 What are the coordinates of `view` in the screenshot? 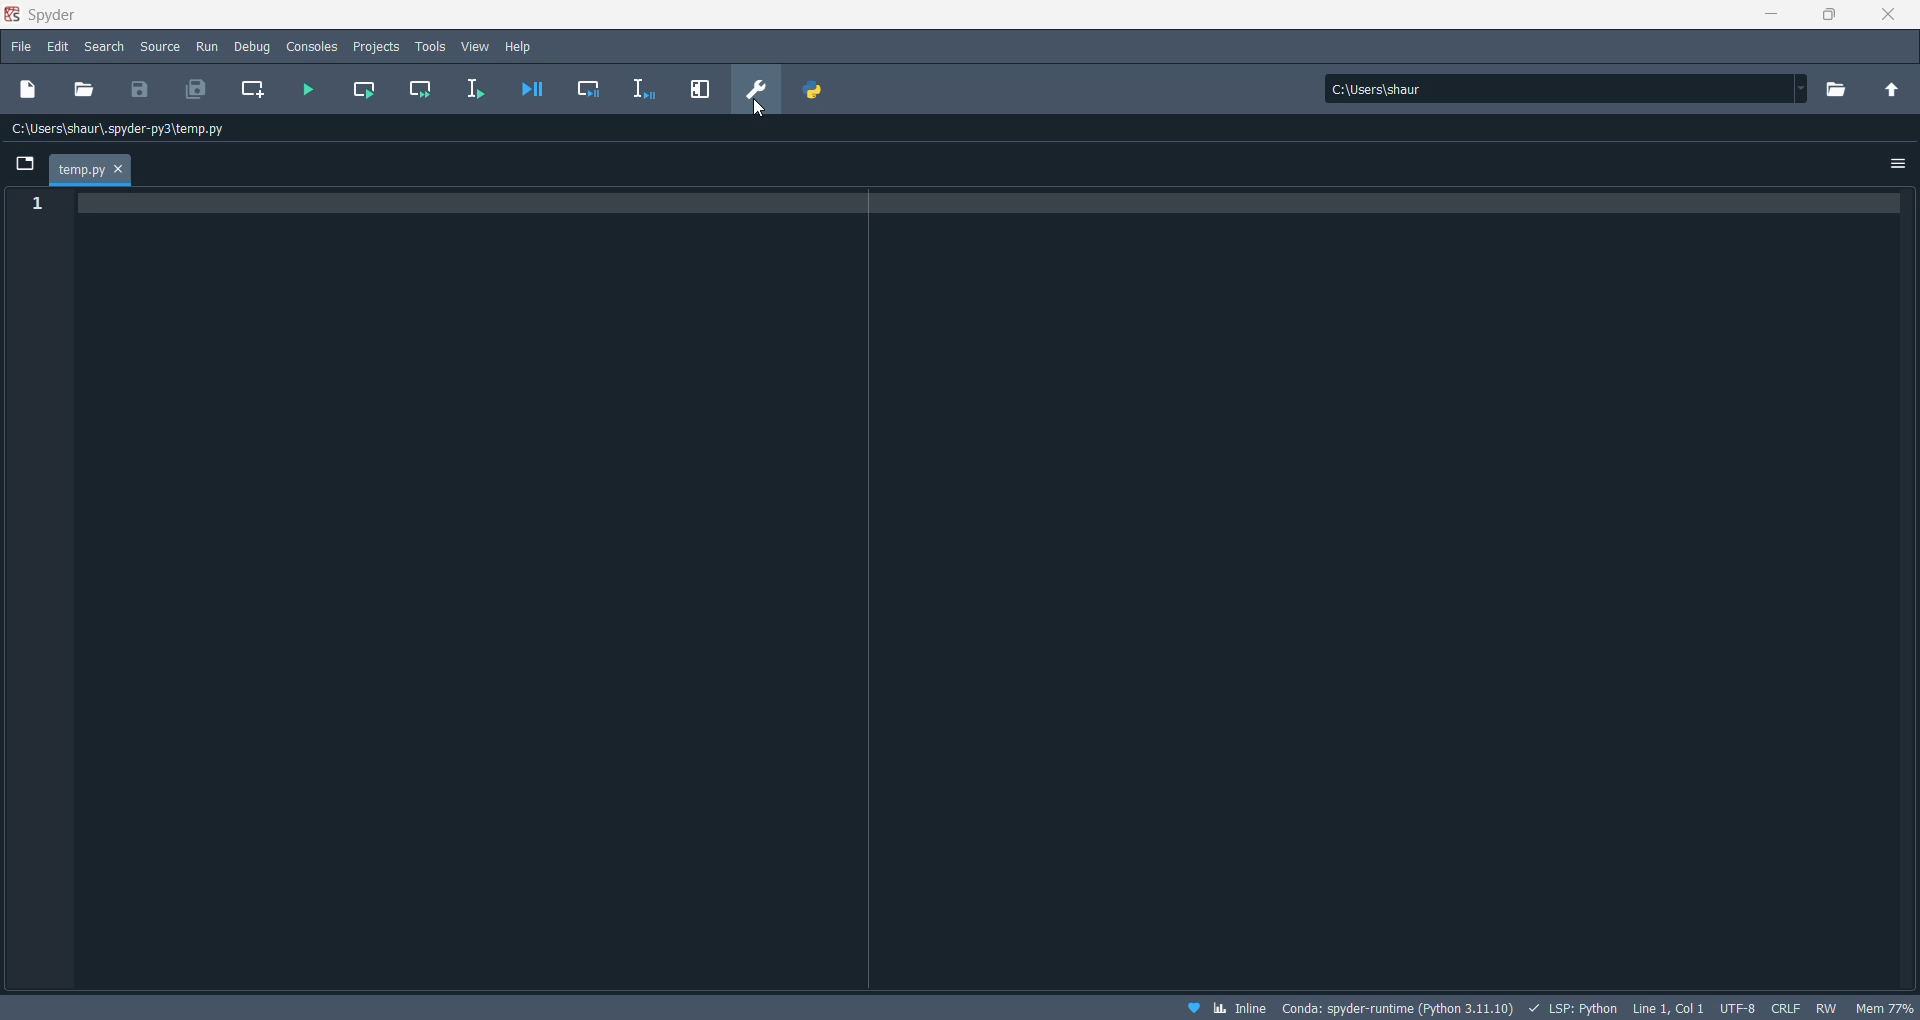 It's located at (477, 48).